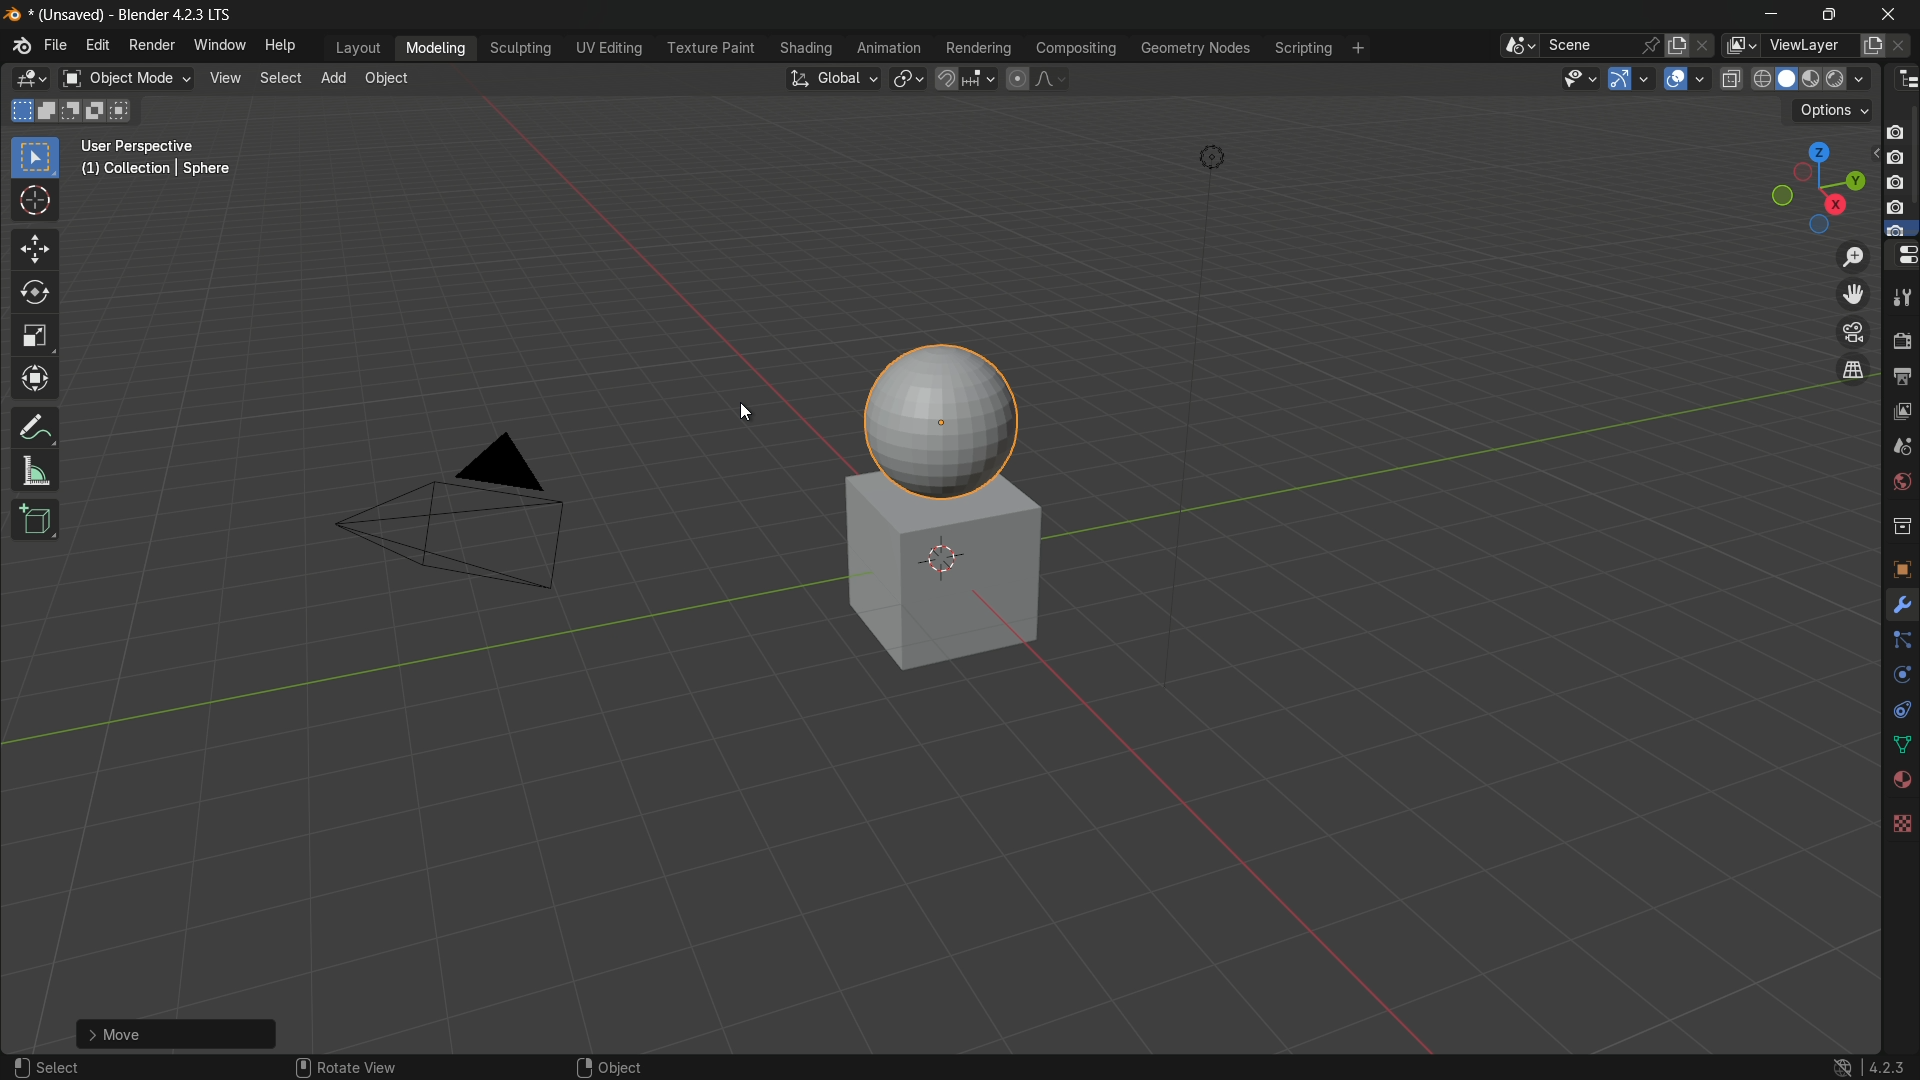  Describe the element at coordinates (710, 50) in the screenshot. I see `texture paint menu` at that location.